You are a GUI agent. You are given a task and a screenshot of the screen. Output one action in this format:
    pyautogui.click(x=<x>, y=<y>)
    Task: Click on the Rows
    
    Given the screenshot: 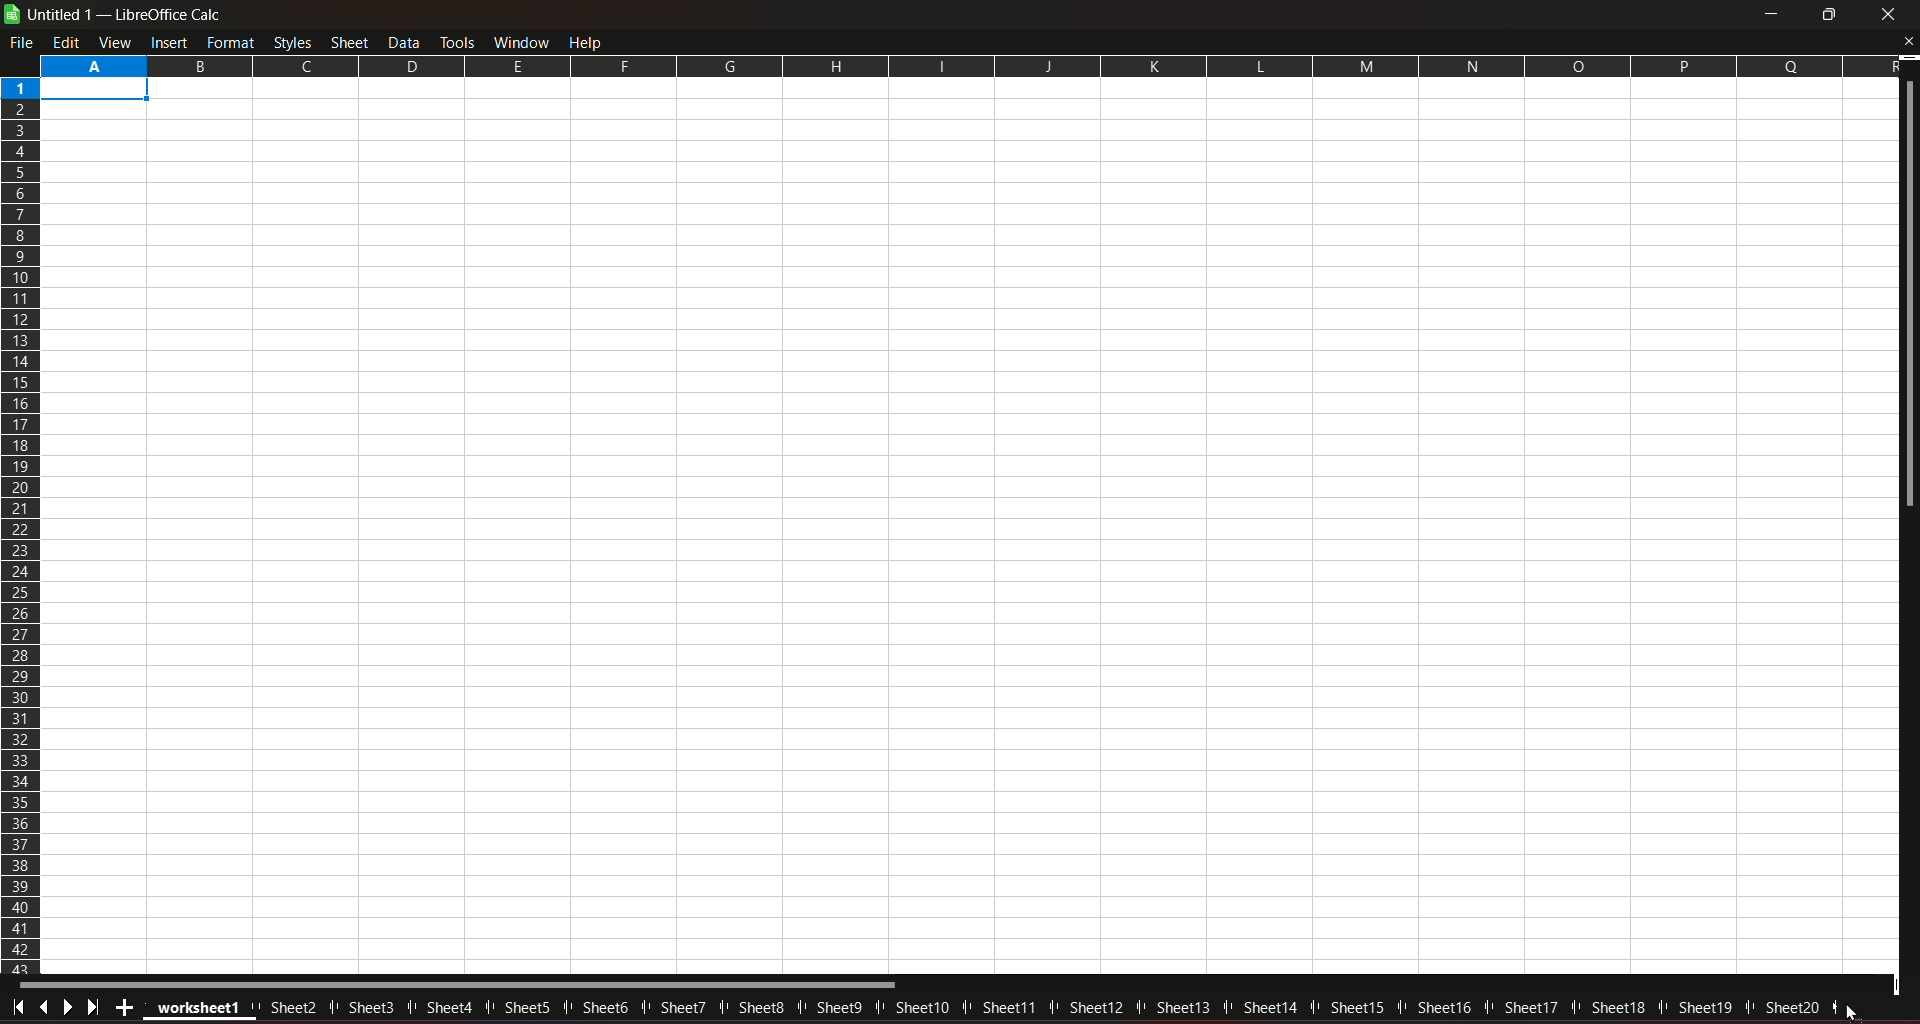 What is the action you would take?
    pyautogui.click(x=22, y=524)
    